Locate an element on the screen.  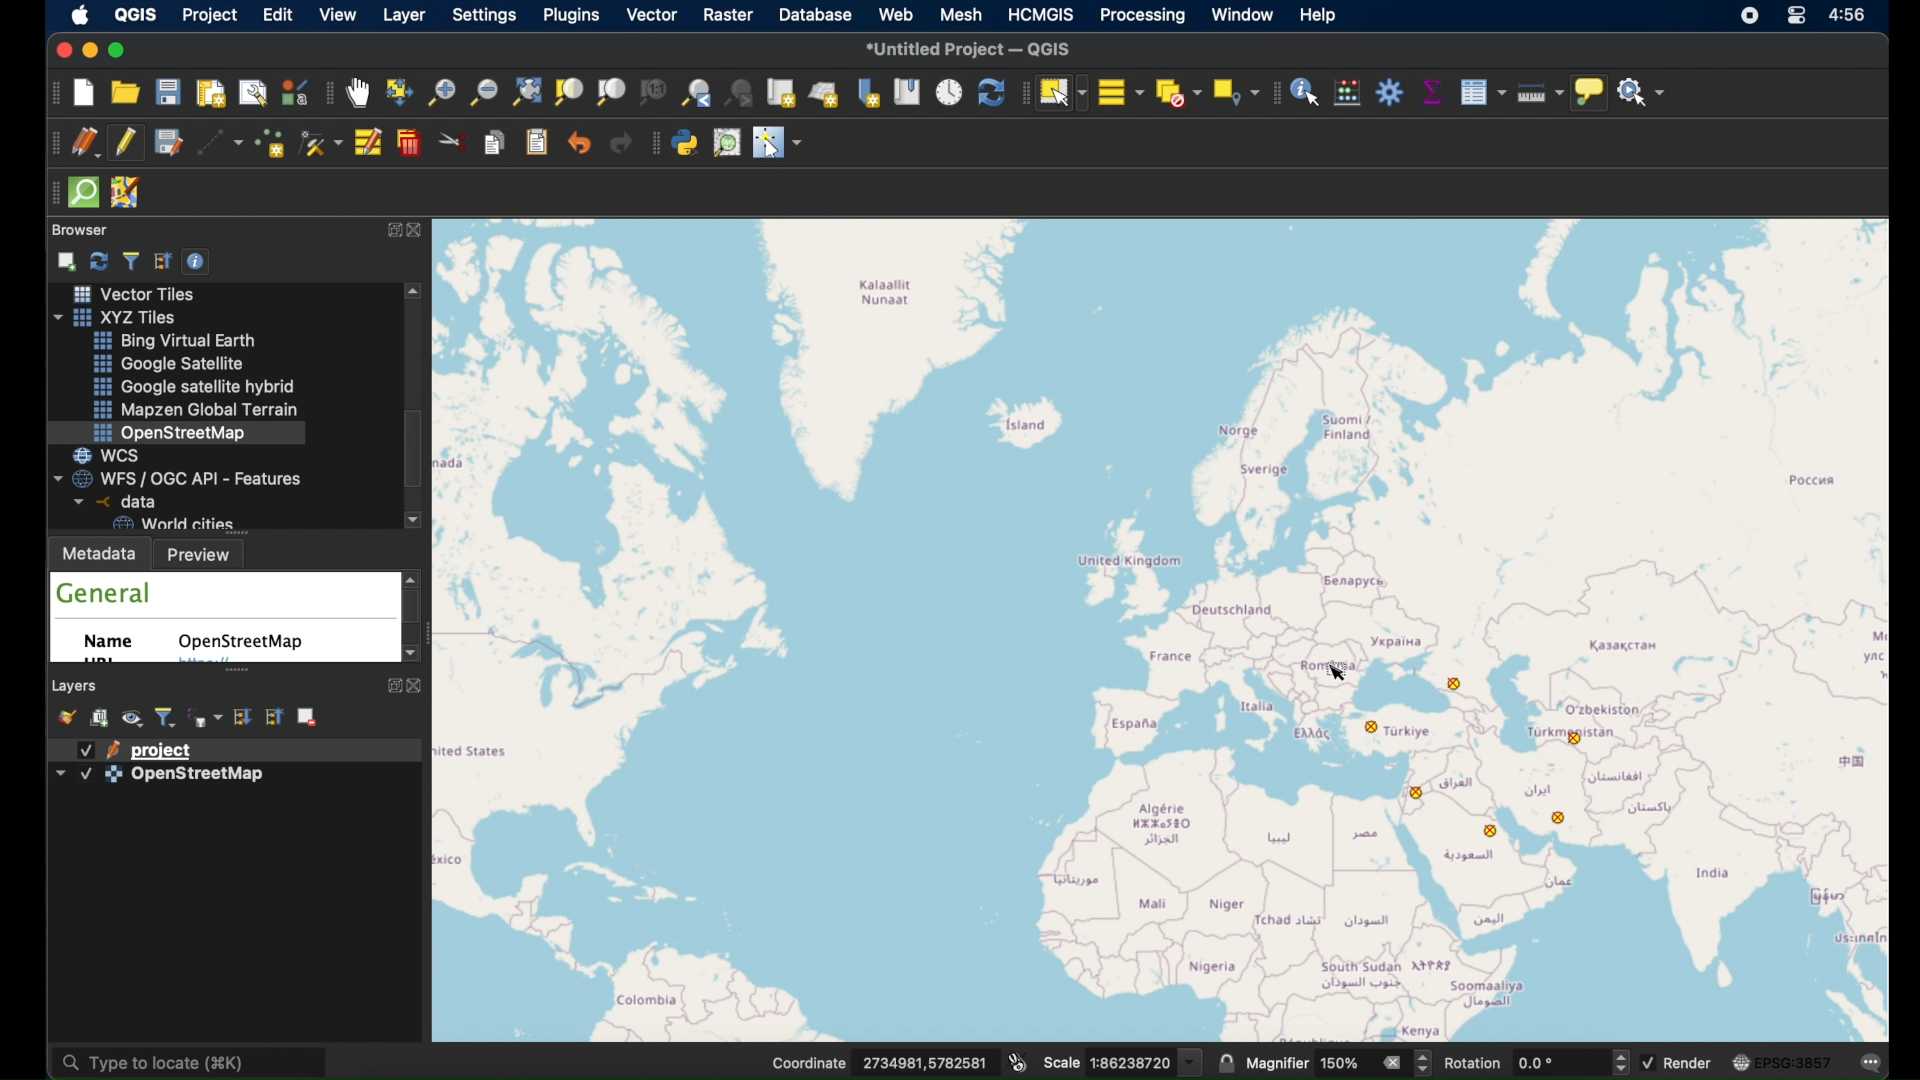
map navigation toolbar is located at coordinates (328, 95).